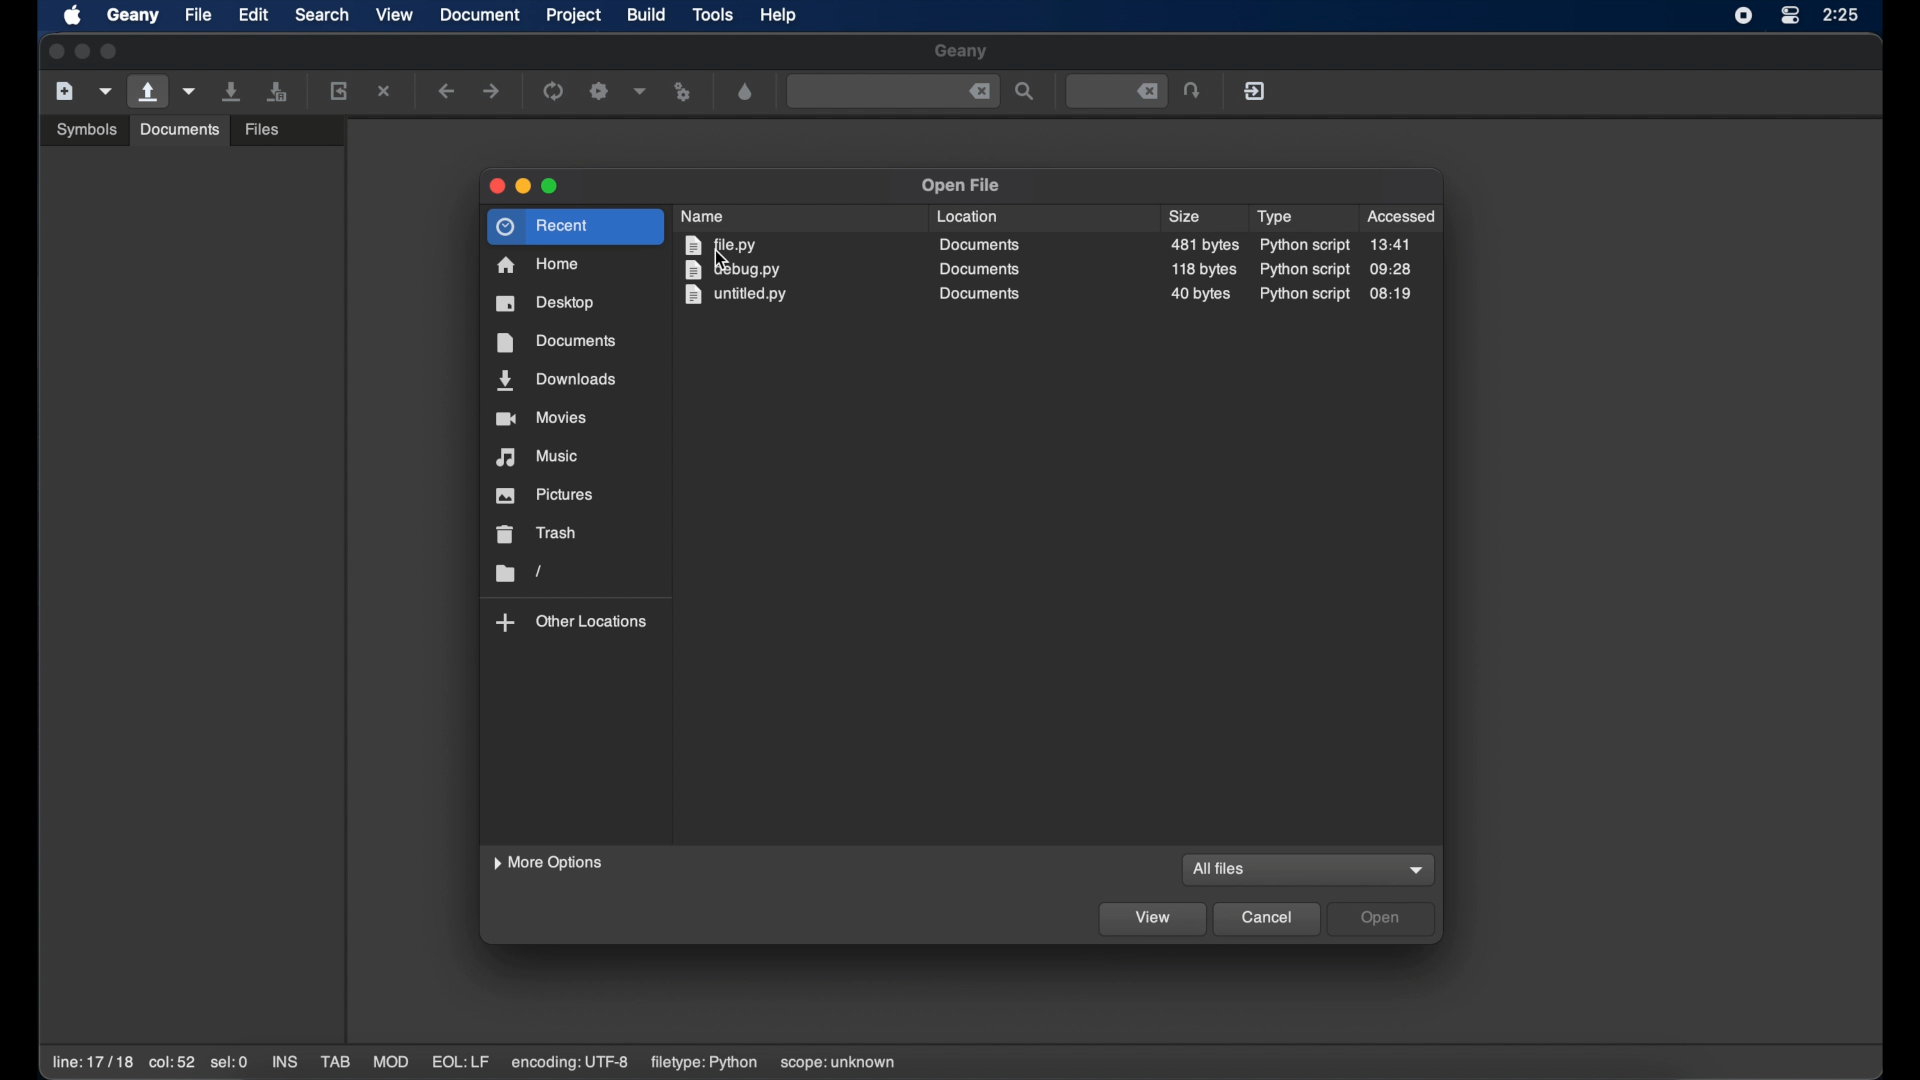 Image resolution: width=1920 pixels, height=1080 pixels. What do you see at coordinates (73, 16) in the screenshot?
I see `apple icon` at bounding box center [73, 16].